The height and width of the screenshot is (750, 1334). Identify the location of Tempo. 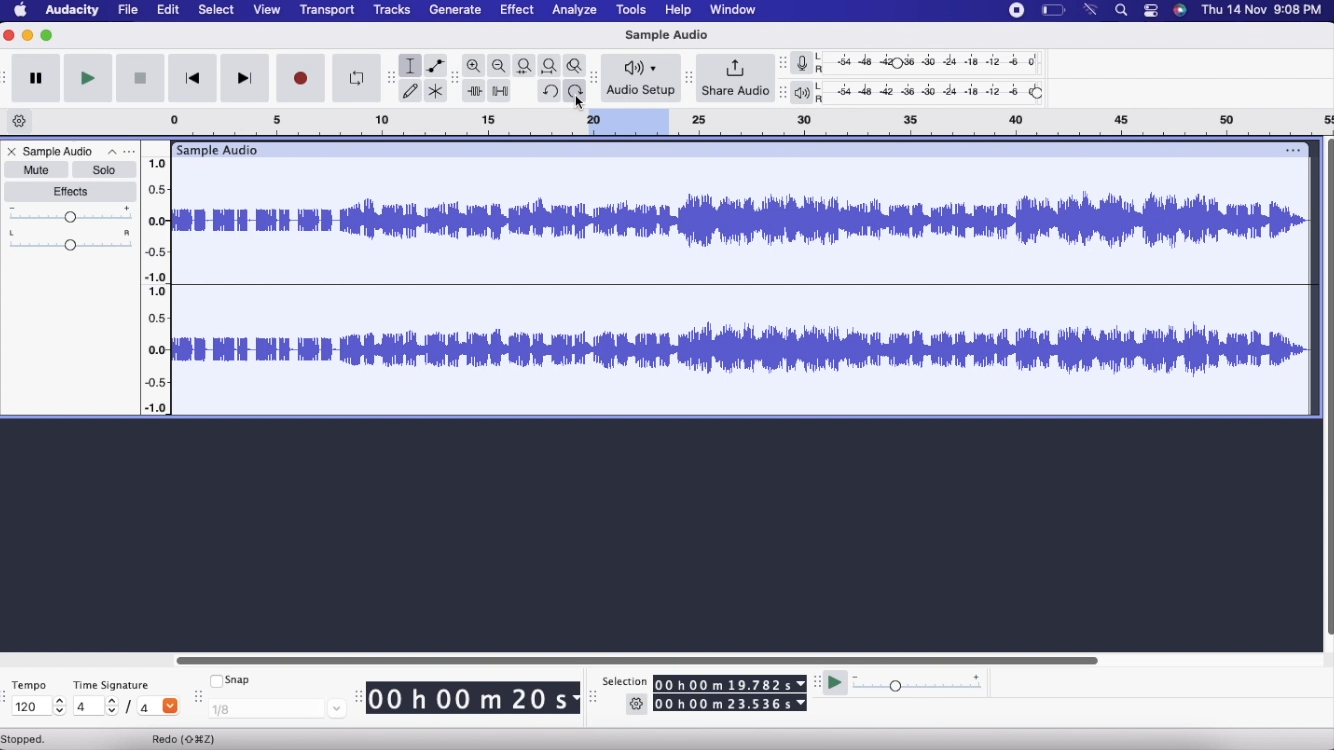
(30, 684).